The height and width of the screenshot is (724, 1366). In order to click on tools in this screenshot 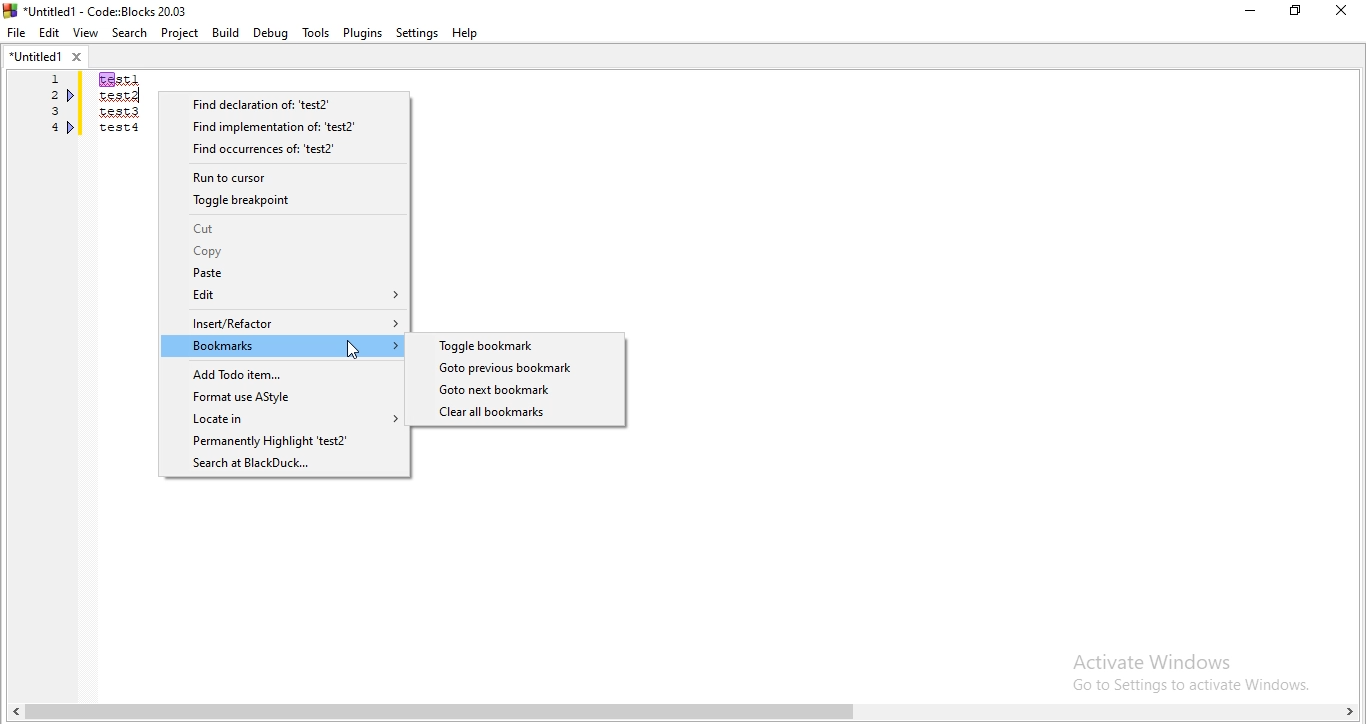, I will do `click(314, 33)`.